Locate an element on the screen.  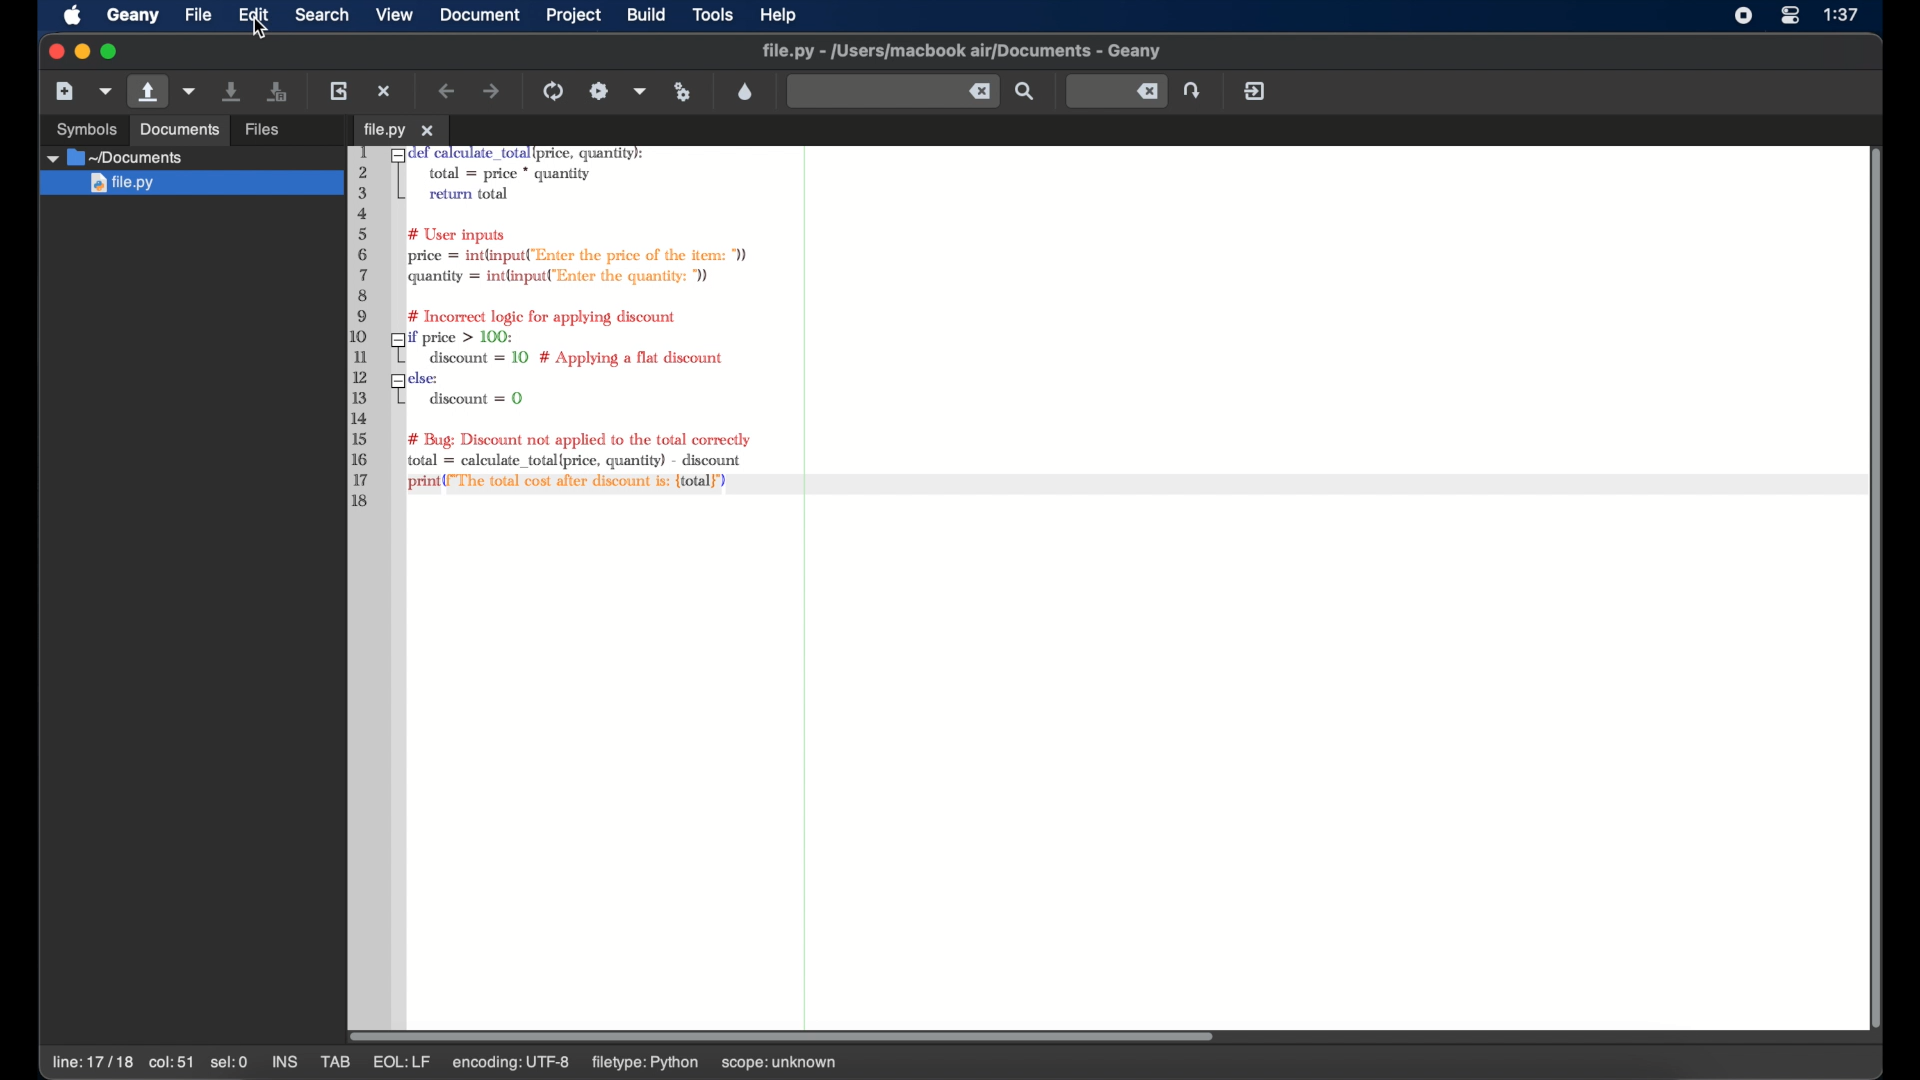
file is located at coordinates (198, 15).